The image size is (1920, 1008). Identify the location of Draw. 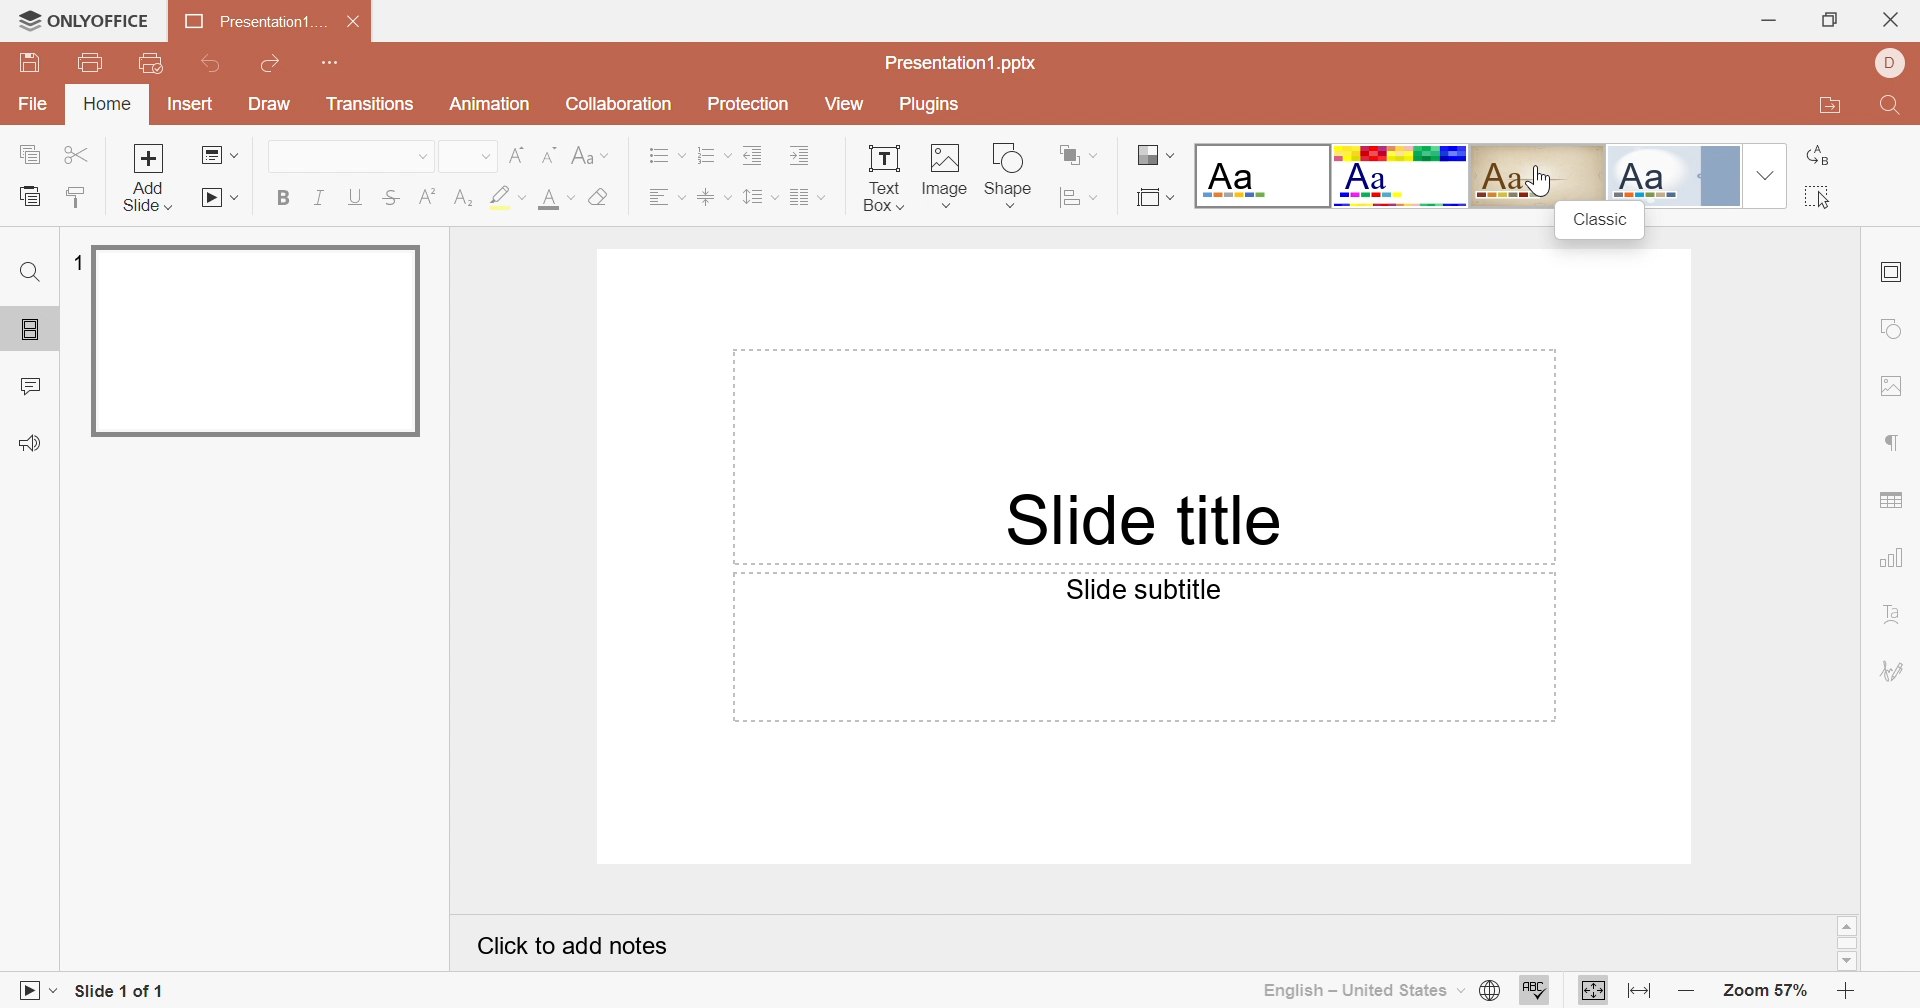
(270, 102).